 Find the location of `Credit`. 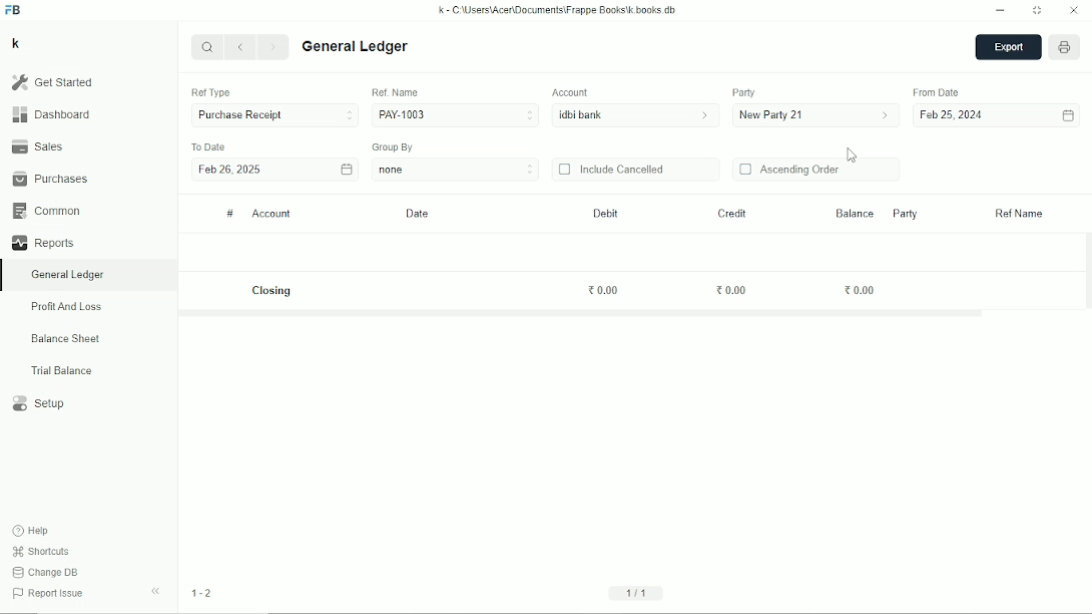

Credit is located at coordinates (731, 214).